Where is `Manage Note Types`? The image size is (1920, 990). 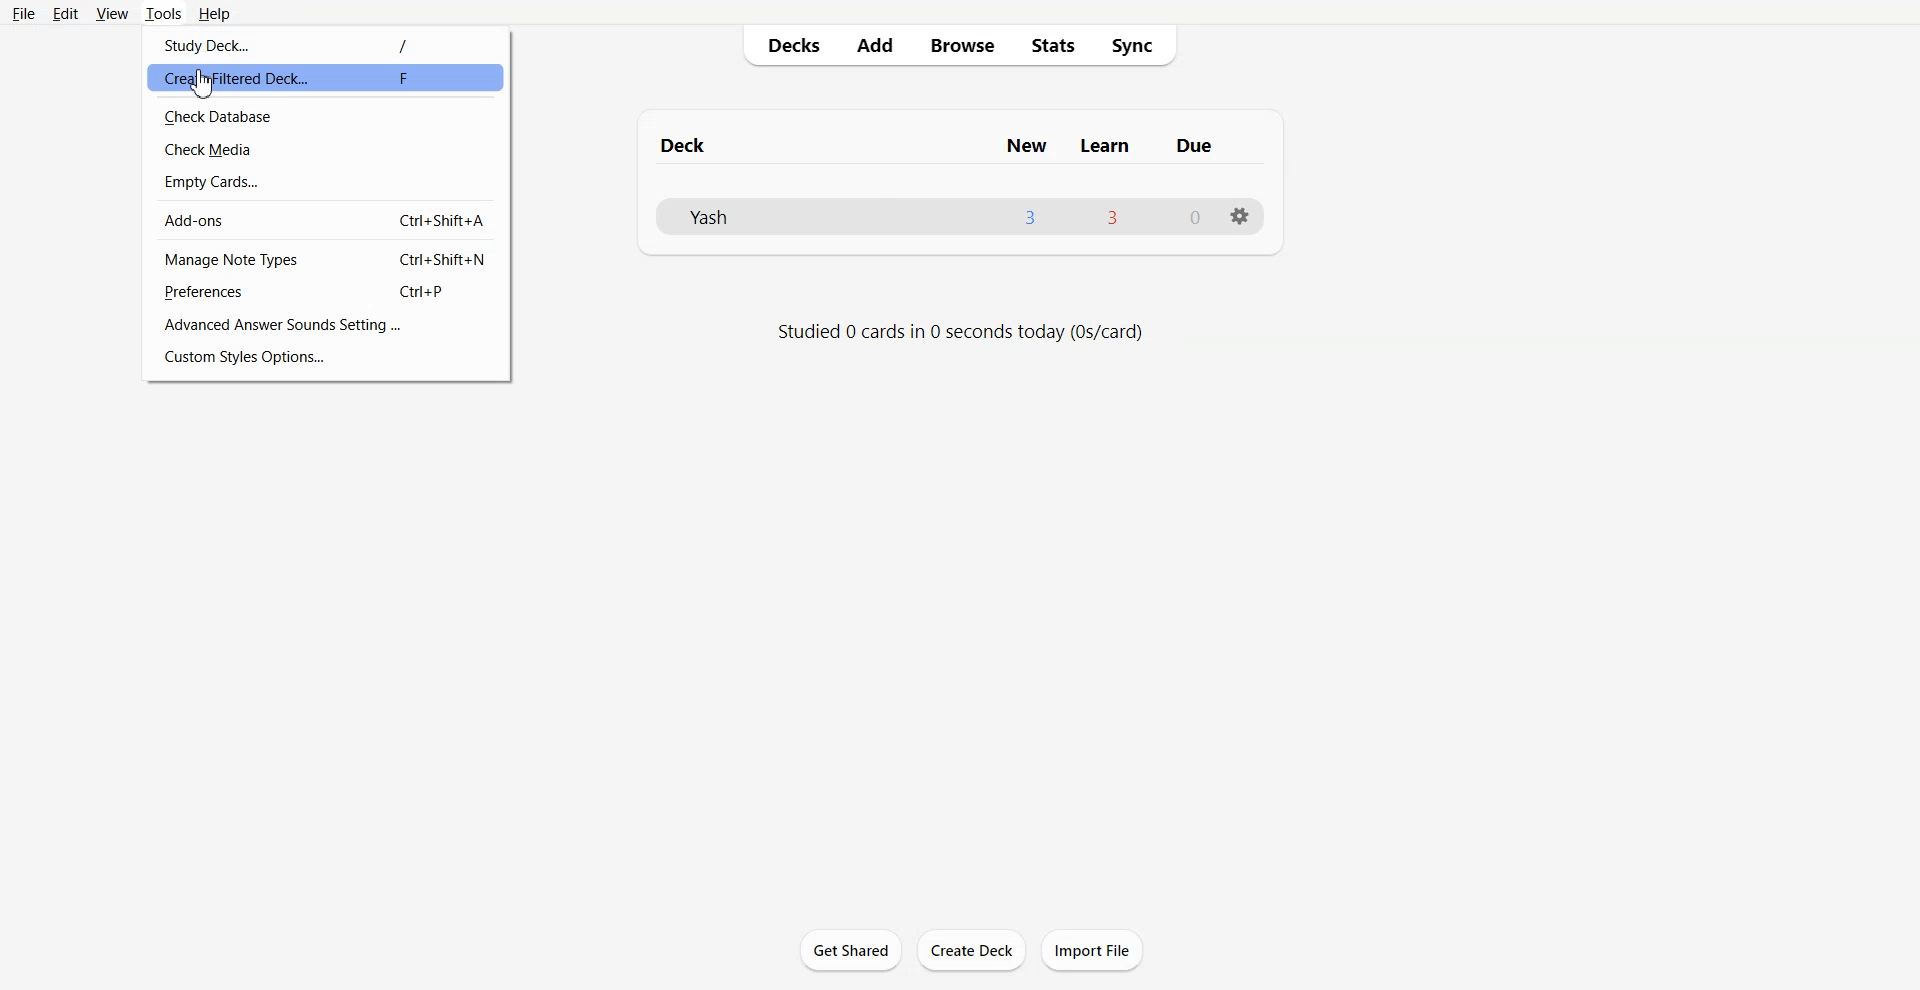 Manage Note Types is located at coordinates (326, 259).